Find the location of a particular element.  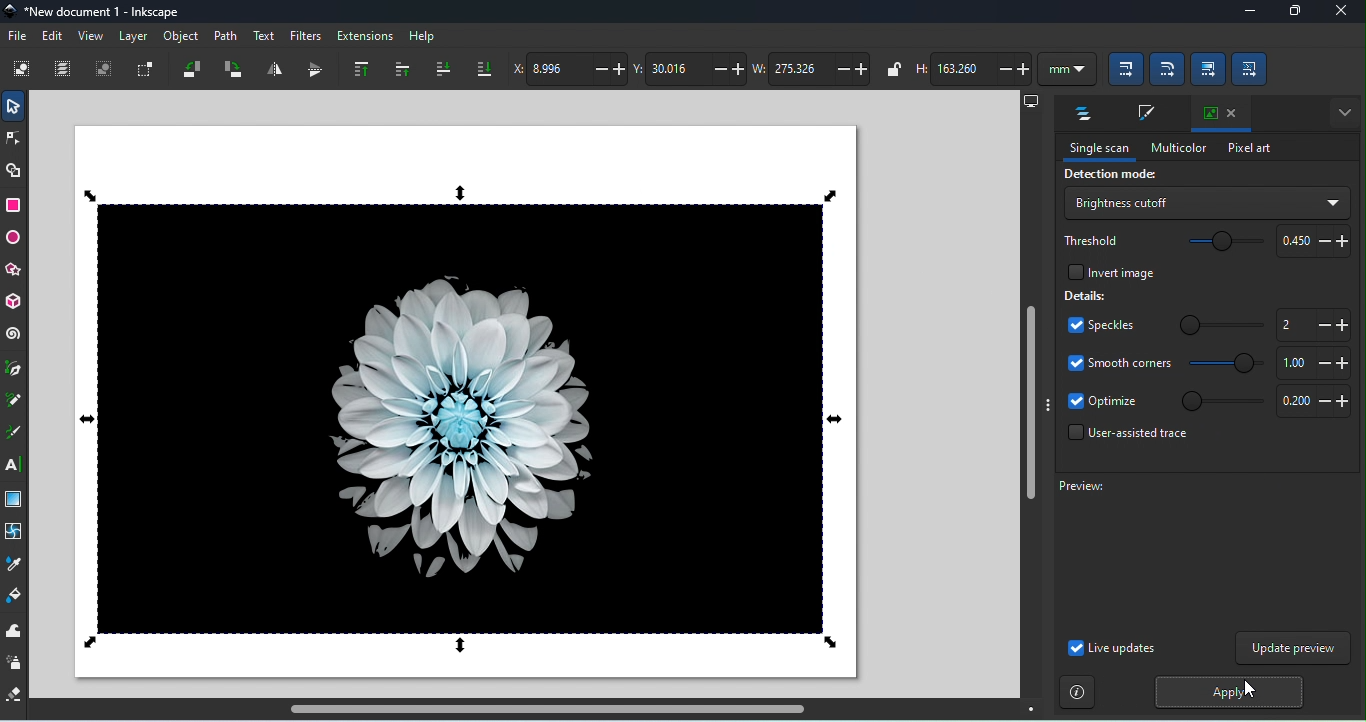

Select all objects is located at coordinates (22, 71).